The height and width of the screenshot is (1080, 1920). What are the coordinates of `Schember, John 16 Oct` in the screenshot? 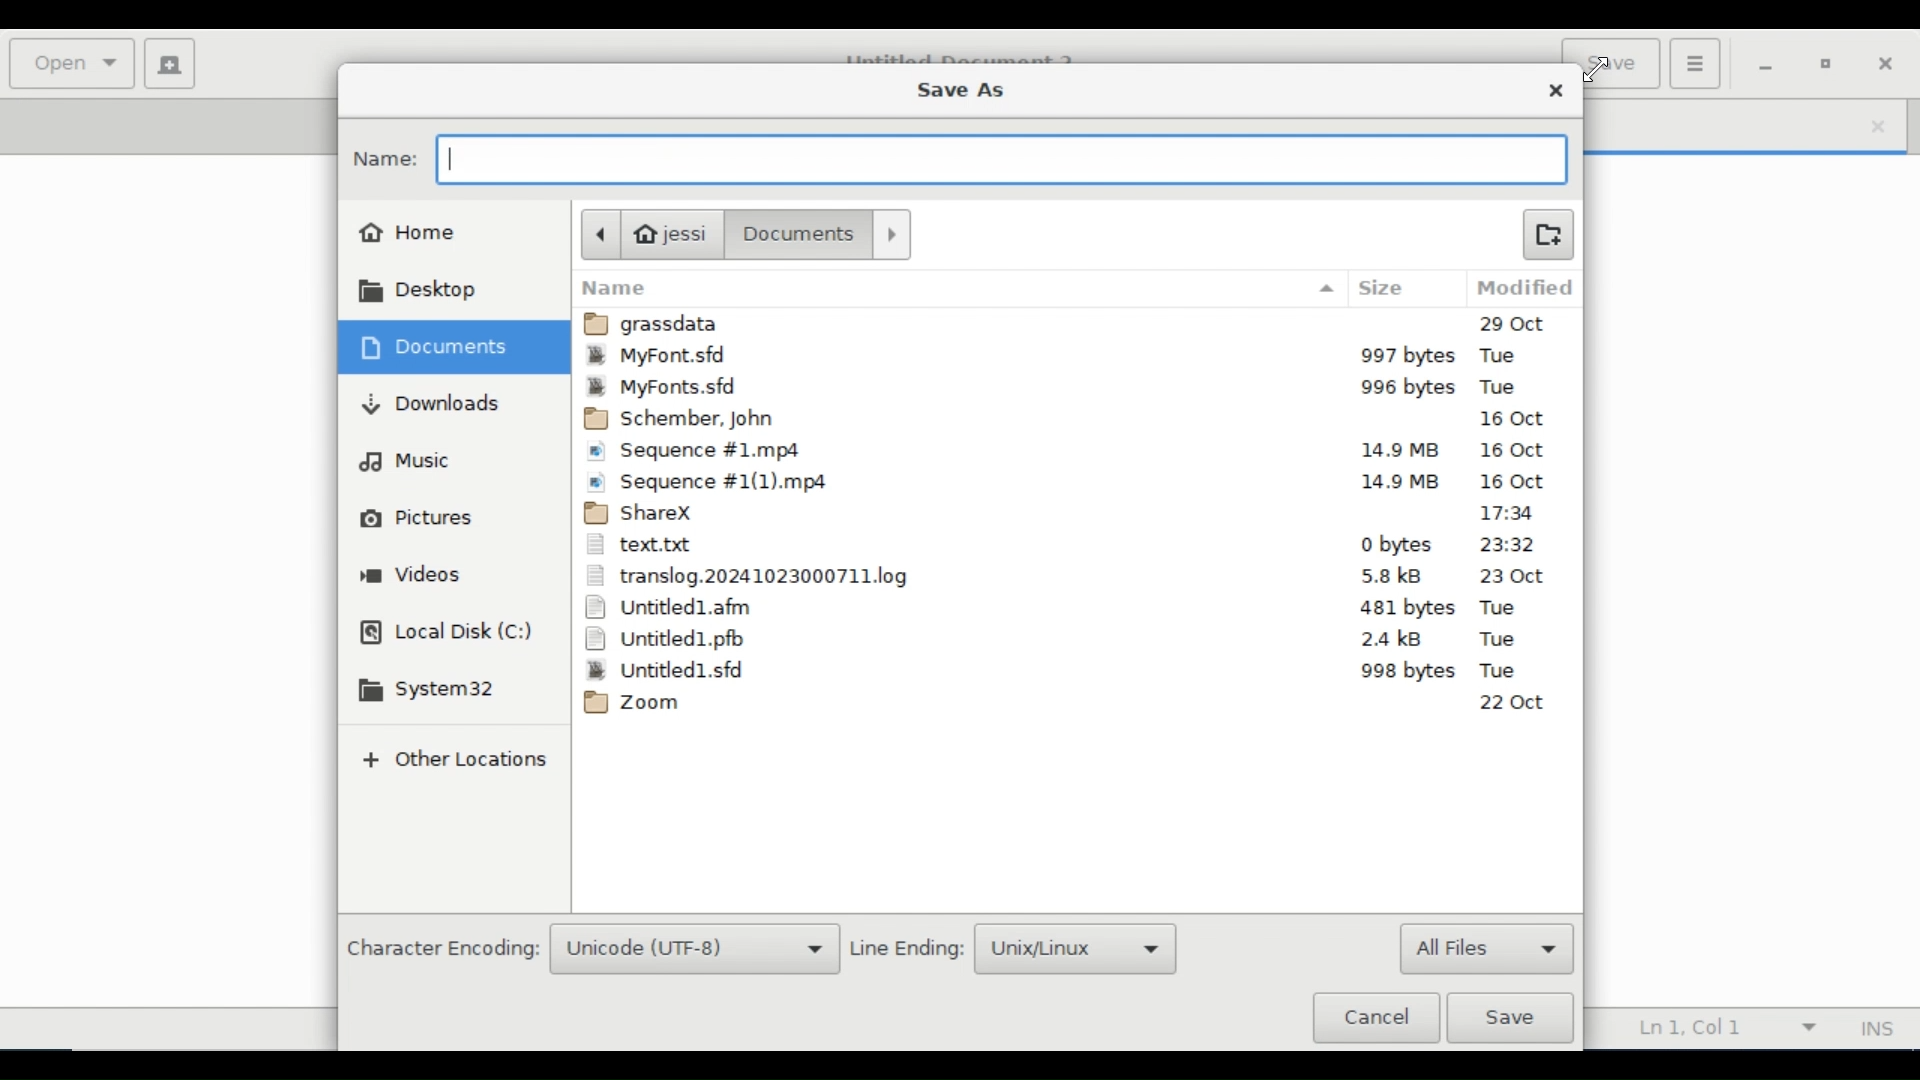 It's located at (1072, 420).